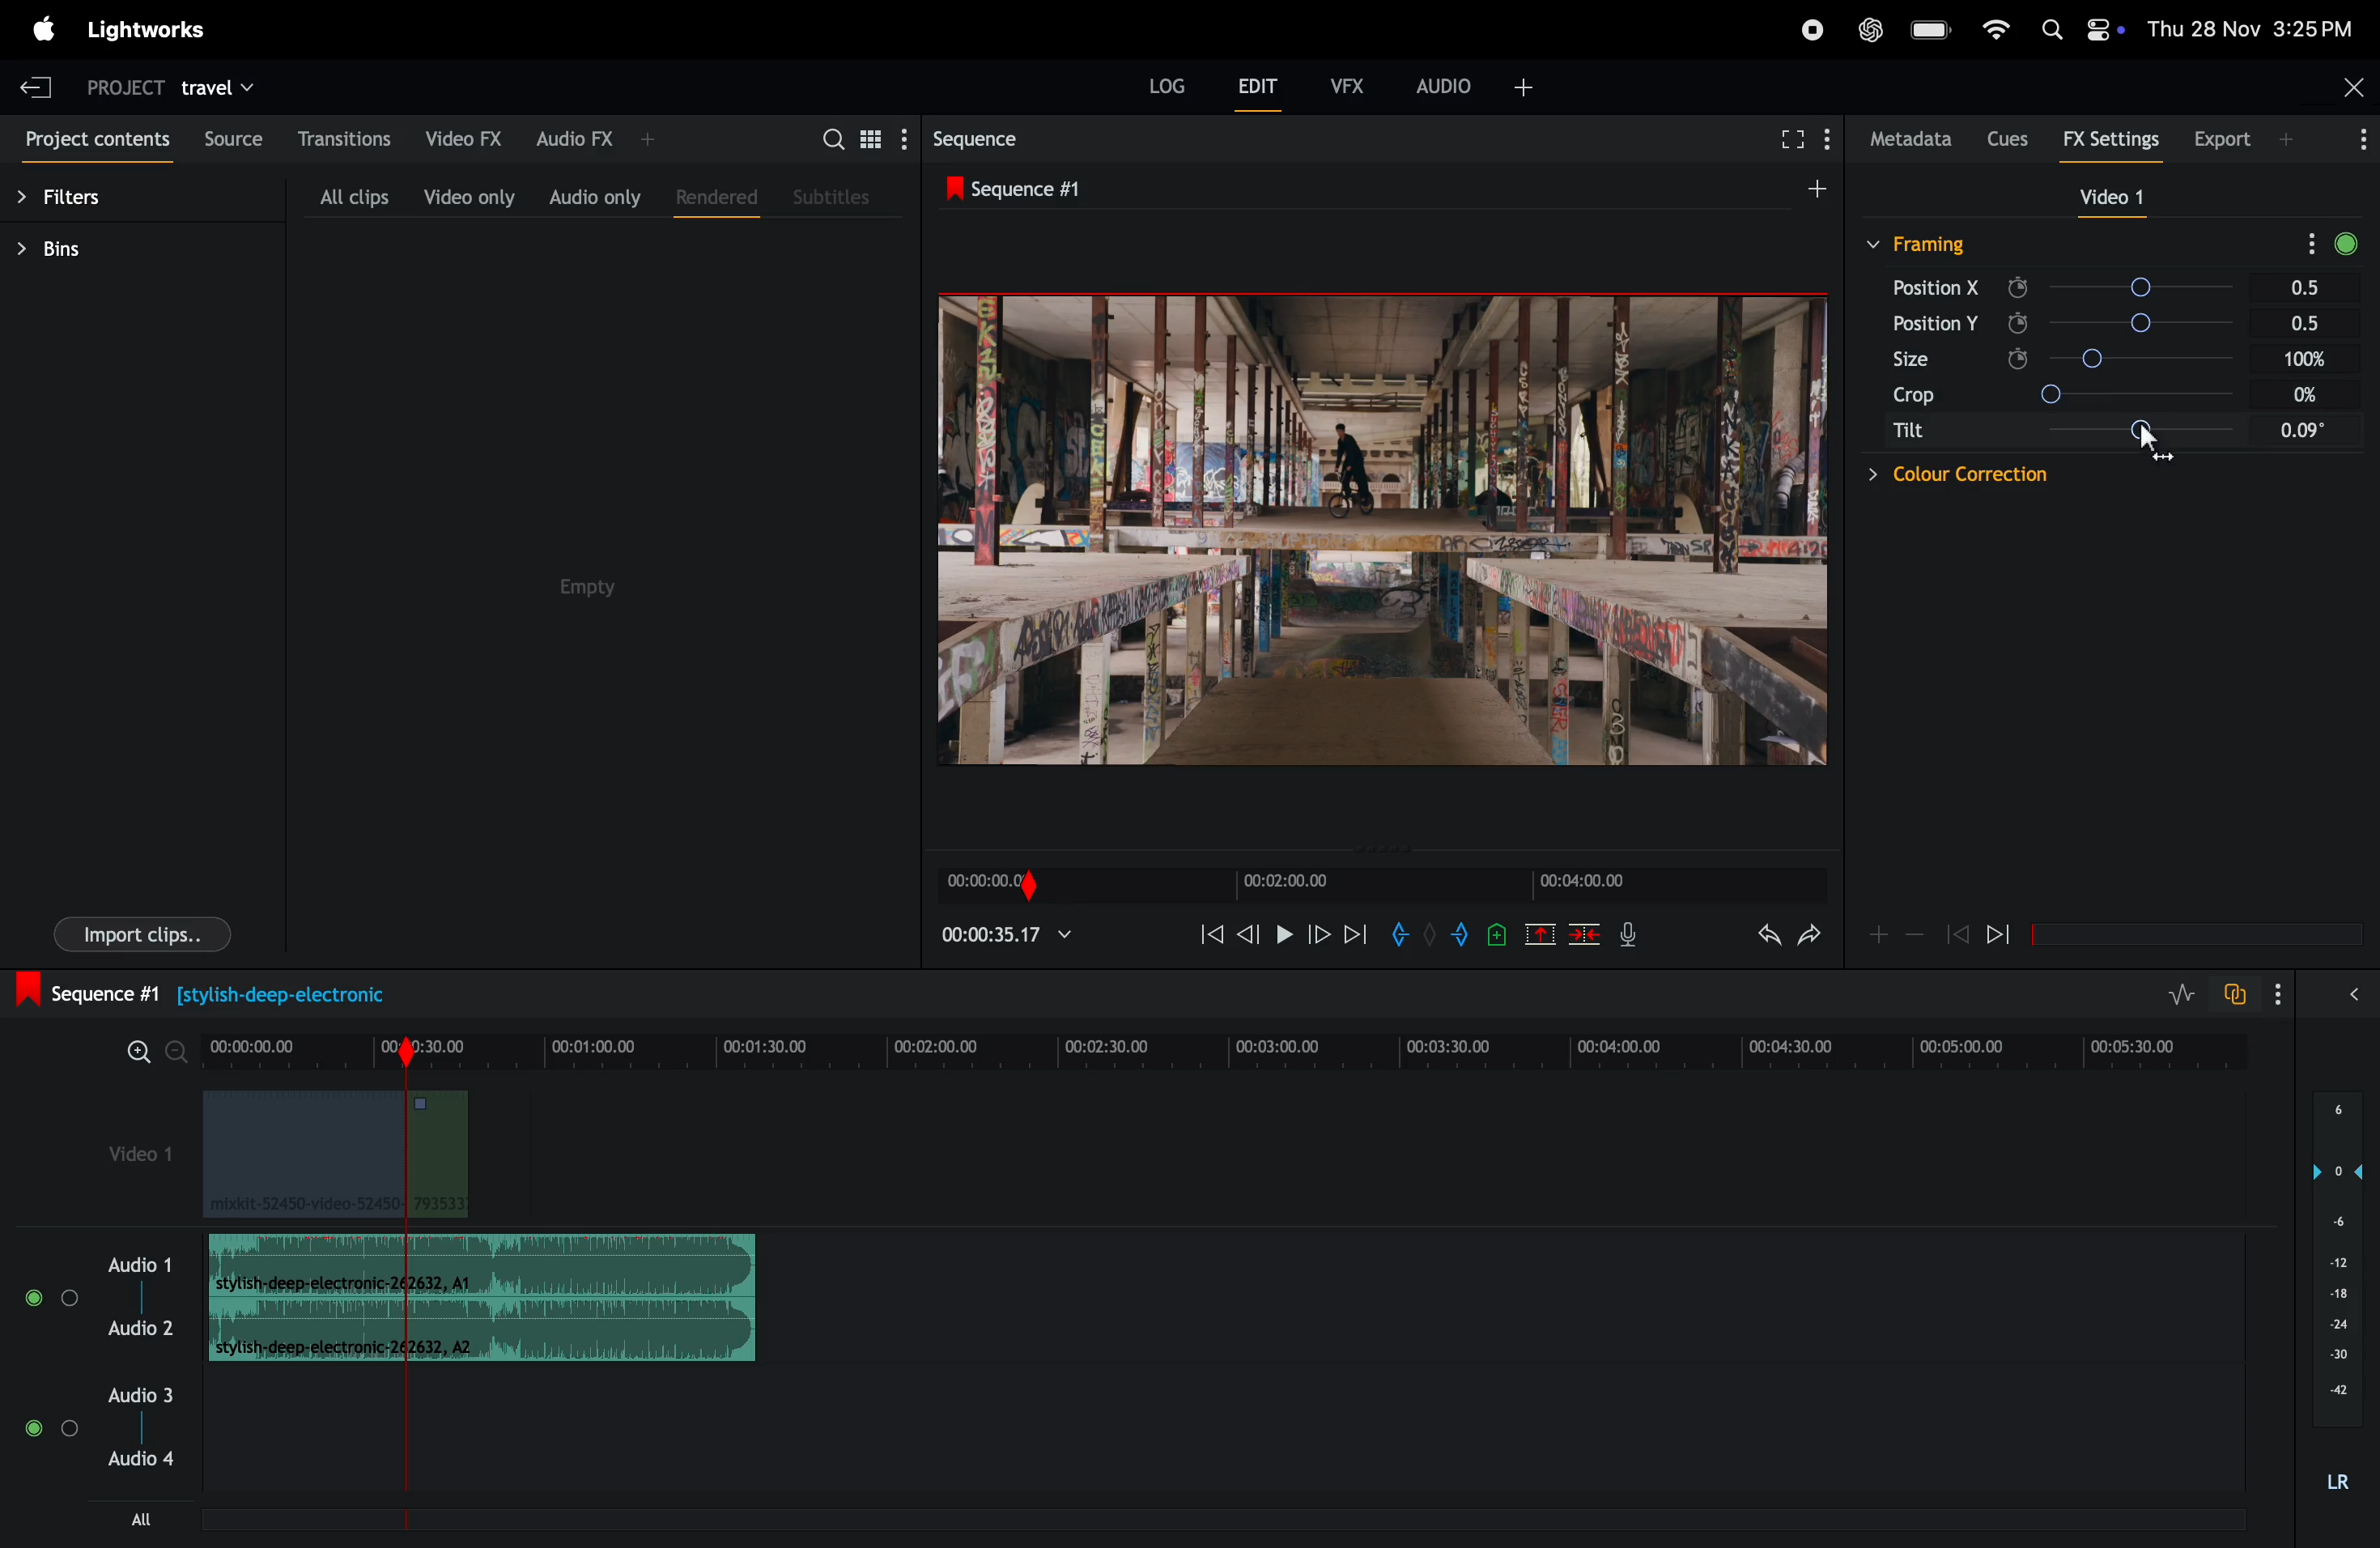 The height and width of the screenshot is (1548, 2380). Describe the element at coordinates (1210, 933) in the screenshot. I see `rewind` at that location.